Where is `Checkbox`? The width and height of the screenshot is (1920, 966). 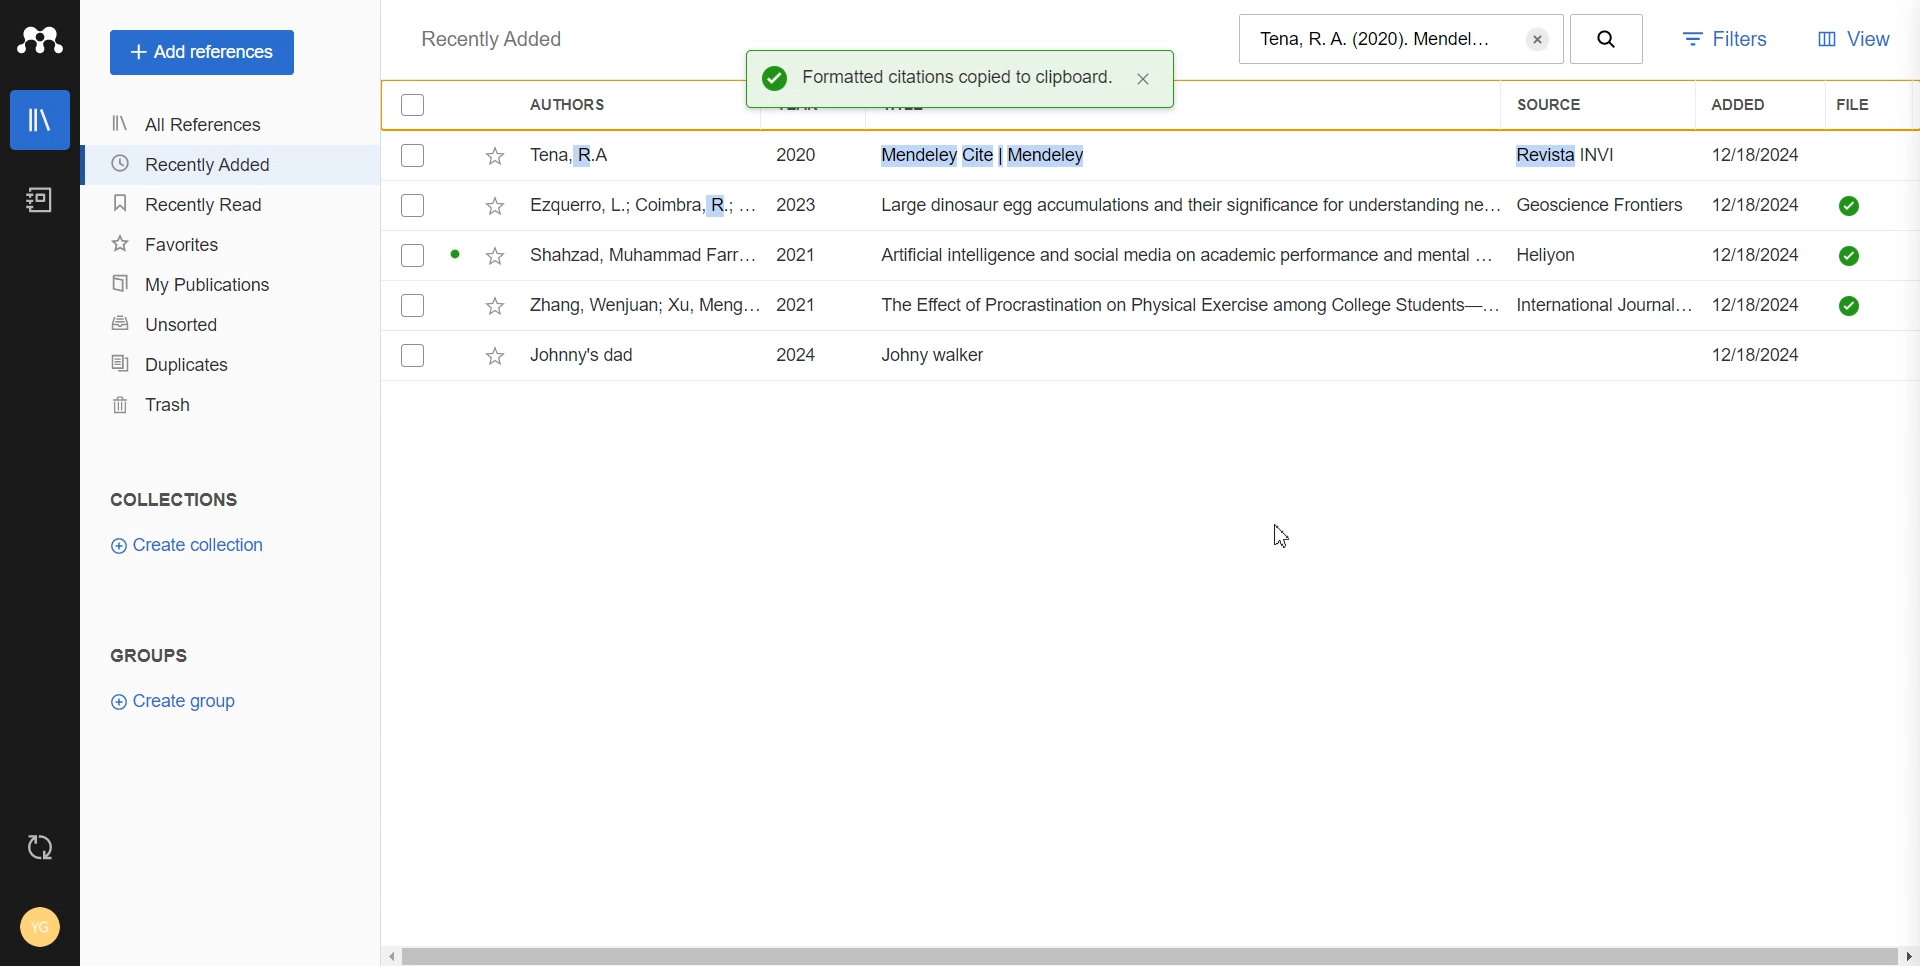
Checkbox is located at coordinates (413, 356).